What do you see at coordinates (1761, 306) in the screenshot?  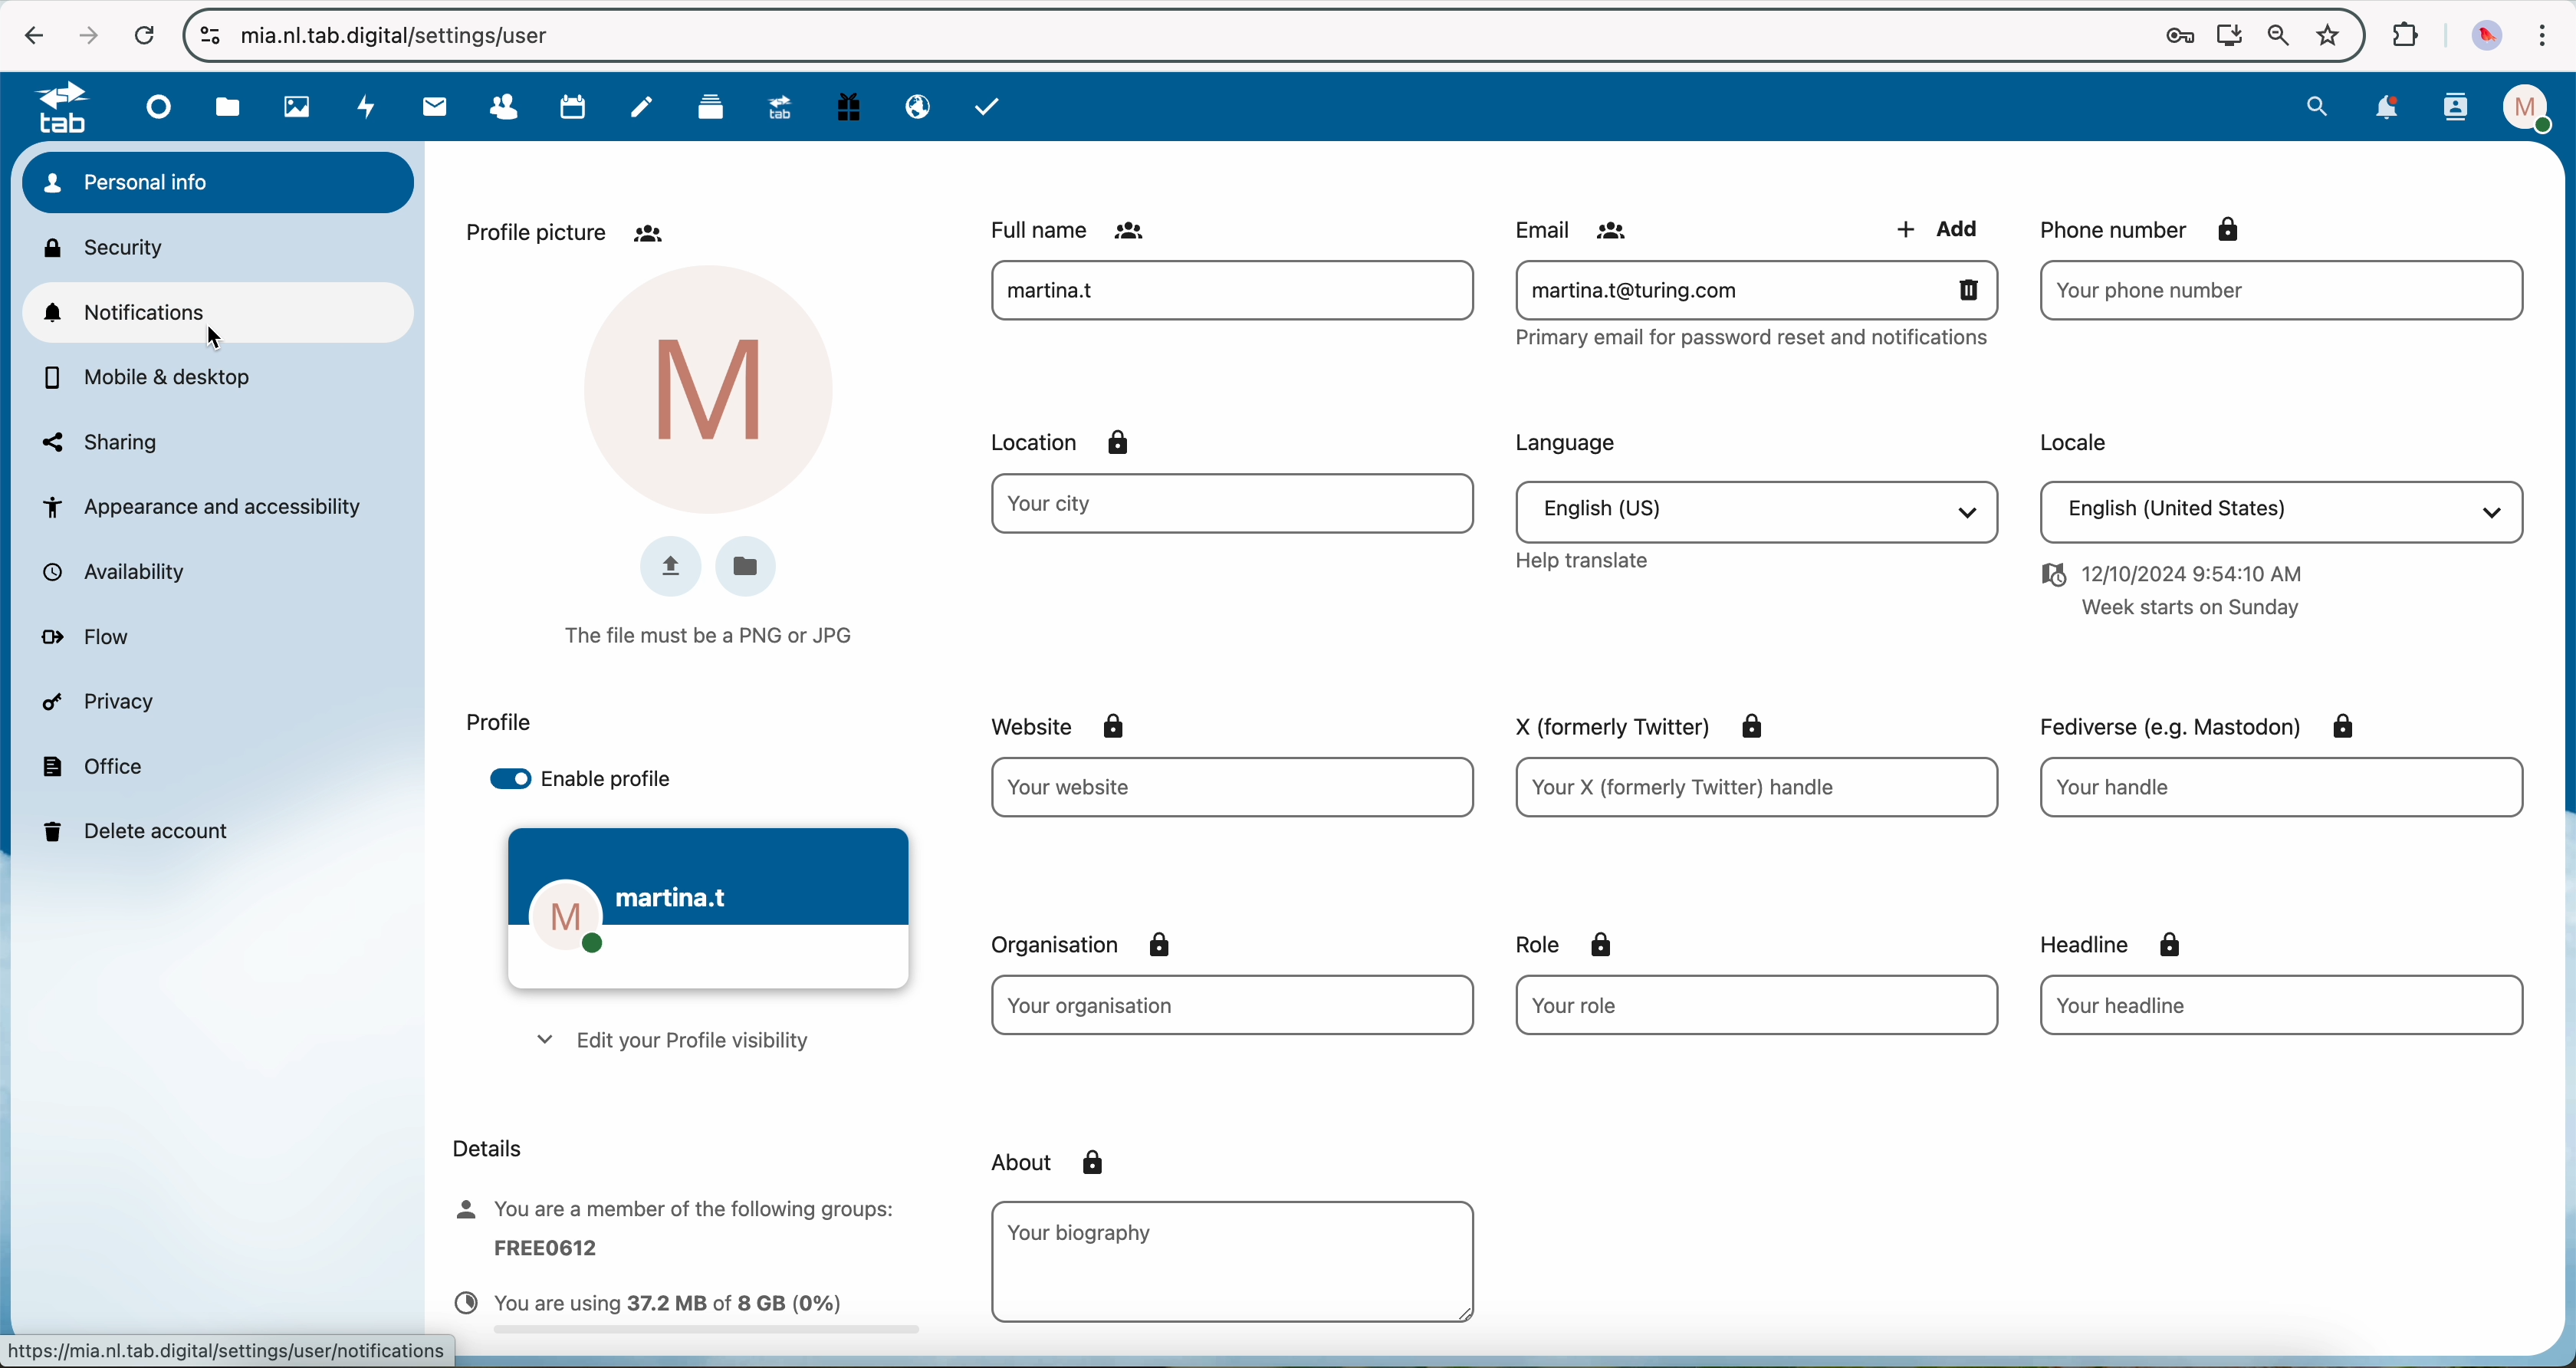 I see `email` at bounding box center [1761, 306].